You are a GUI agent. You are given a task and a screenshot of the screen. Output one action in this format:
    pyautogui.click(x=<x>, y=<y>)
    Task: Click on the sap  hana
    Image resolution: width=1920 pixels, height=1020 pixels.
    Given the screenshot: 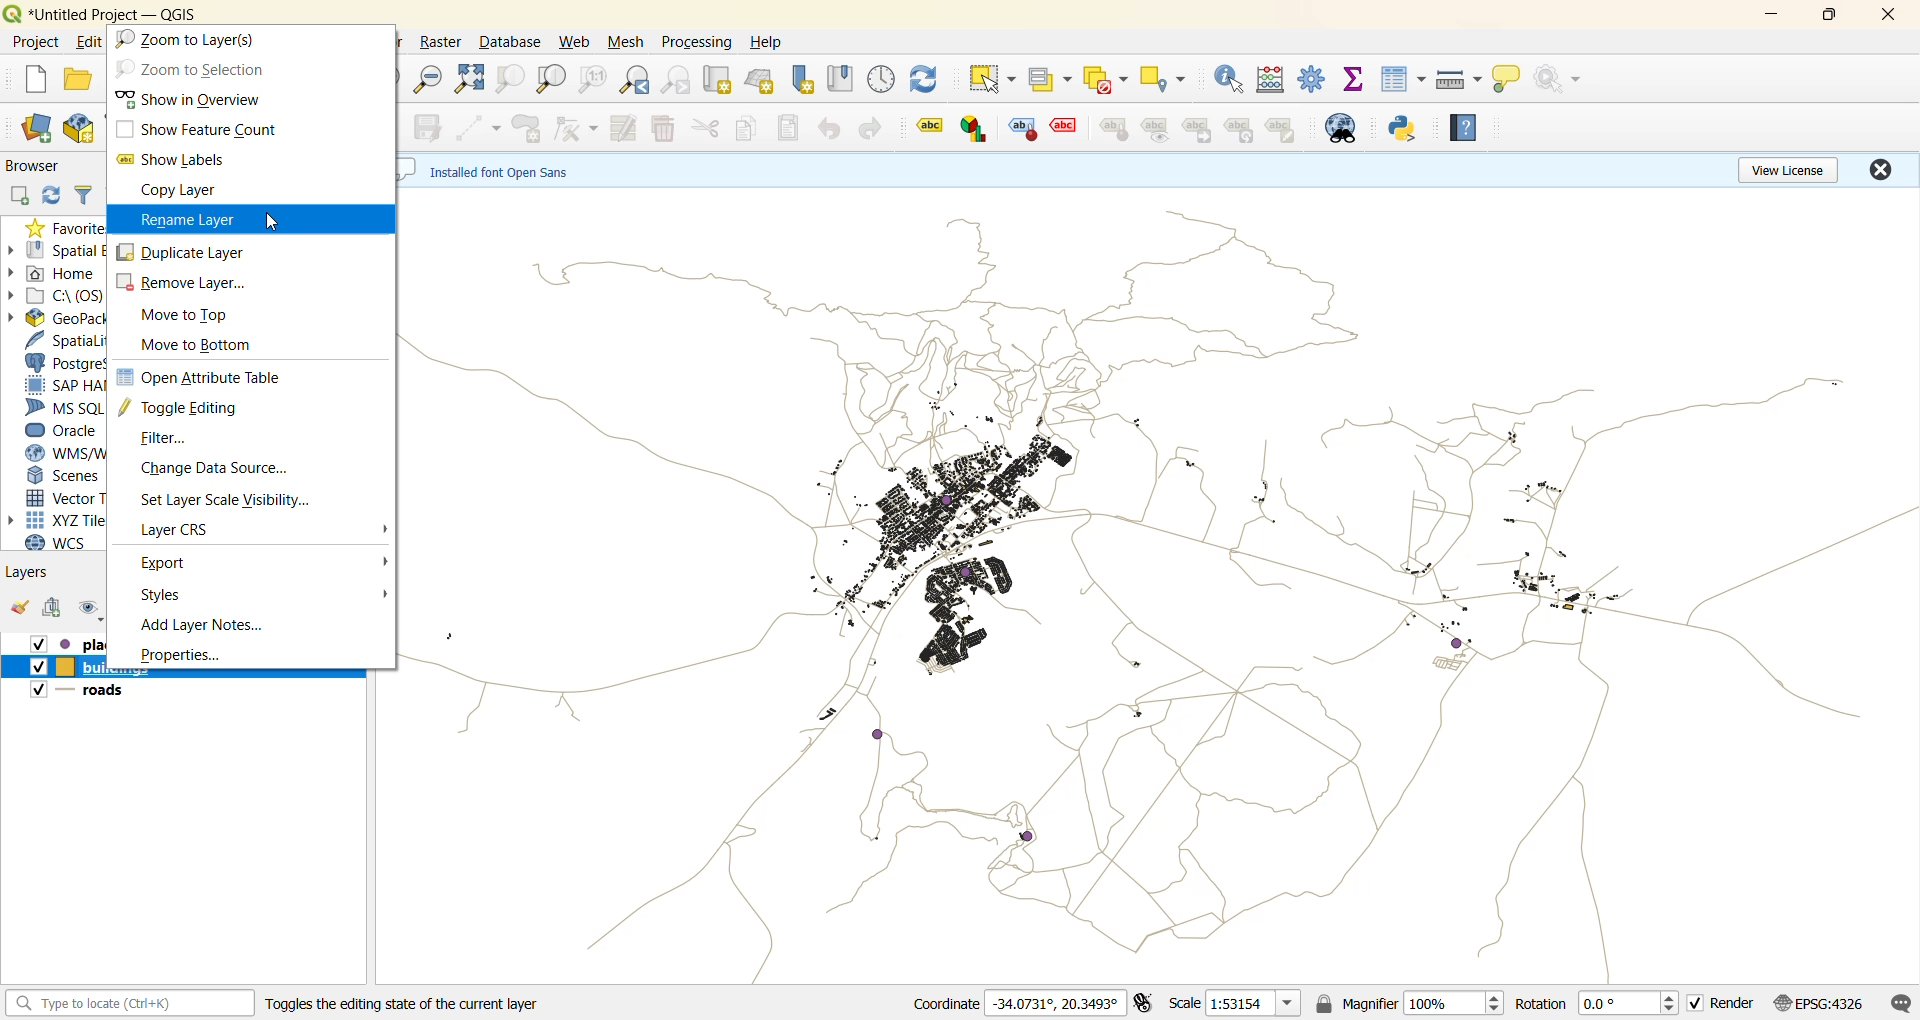 What is the action you would take?
    pyautogui.click(x=66, y=387)
    